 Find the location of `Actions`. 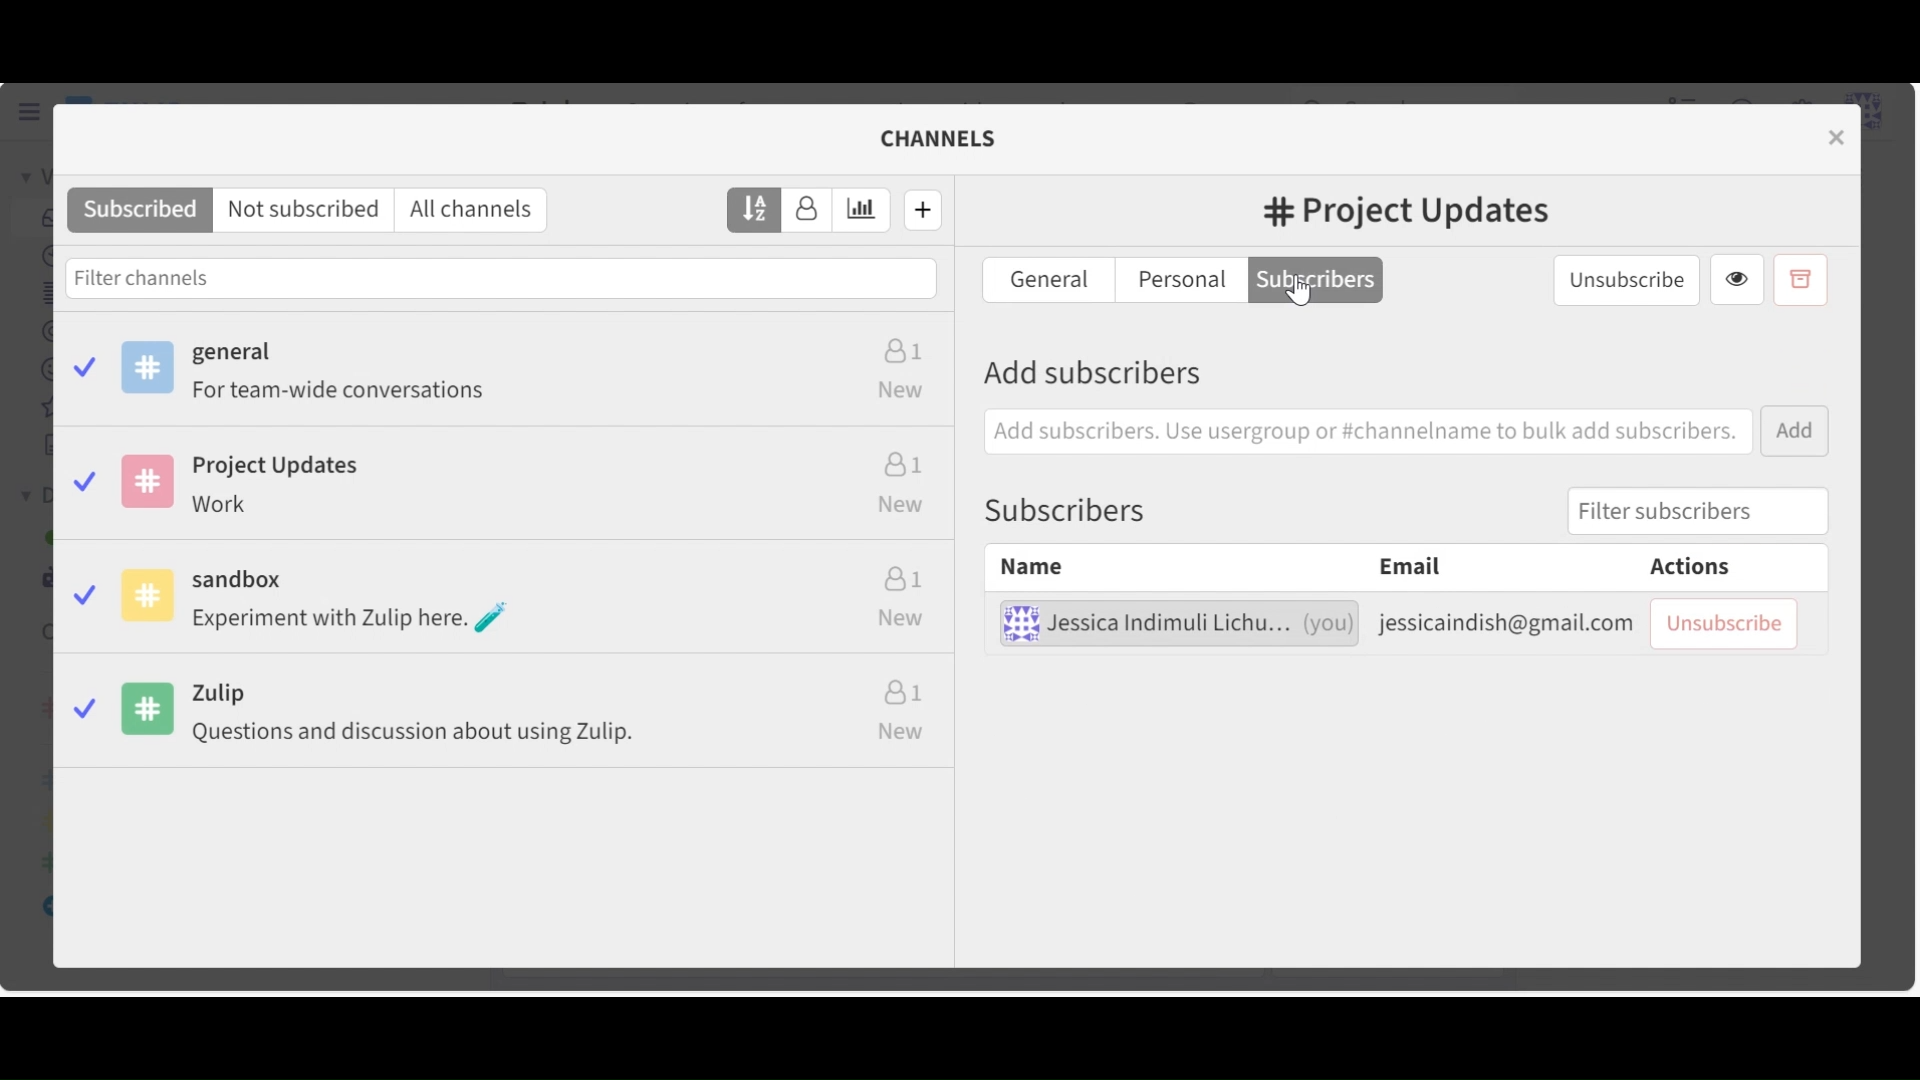

Actions is located at coordinates (1729, 568).